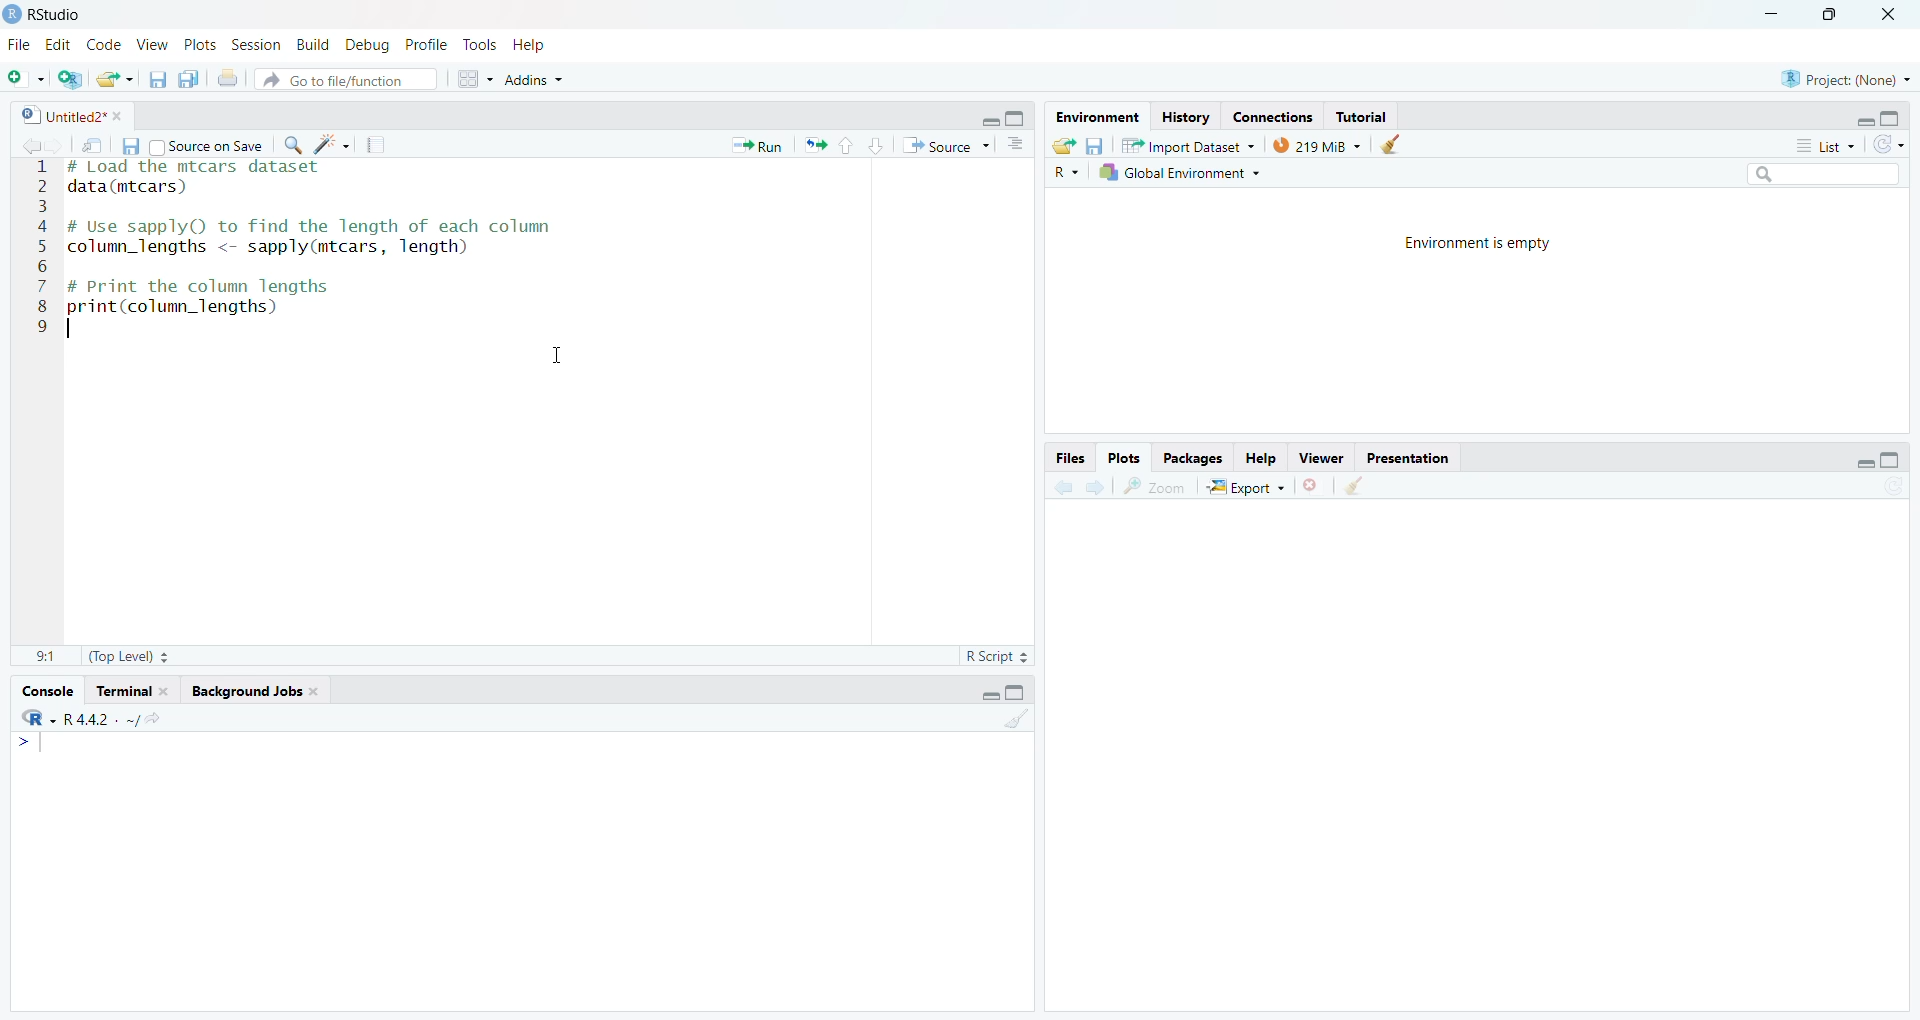 The image size is (1920, 1020). I want to click on Next plot, so click(1098, 485).